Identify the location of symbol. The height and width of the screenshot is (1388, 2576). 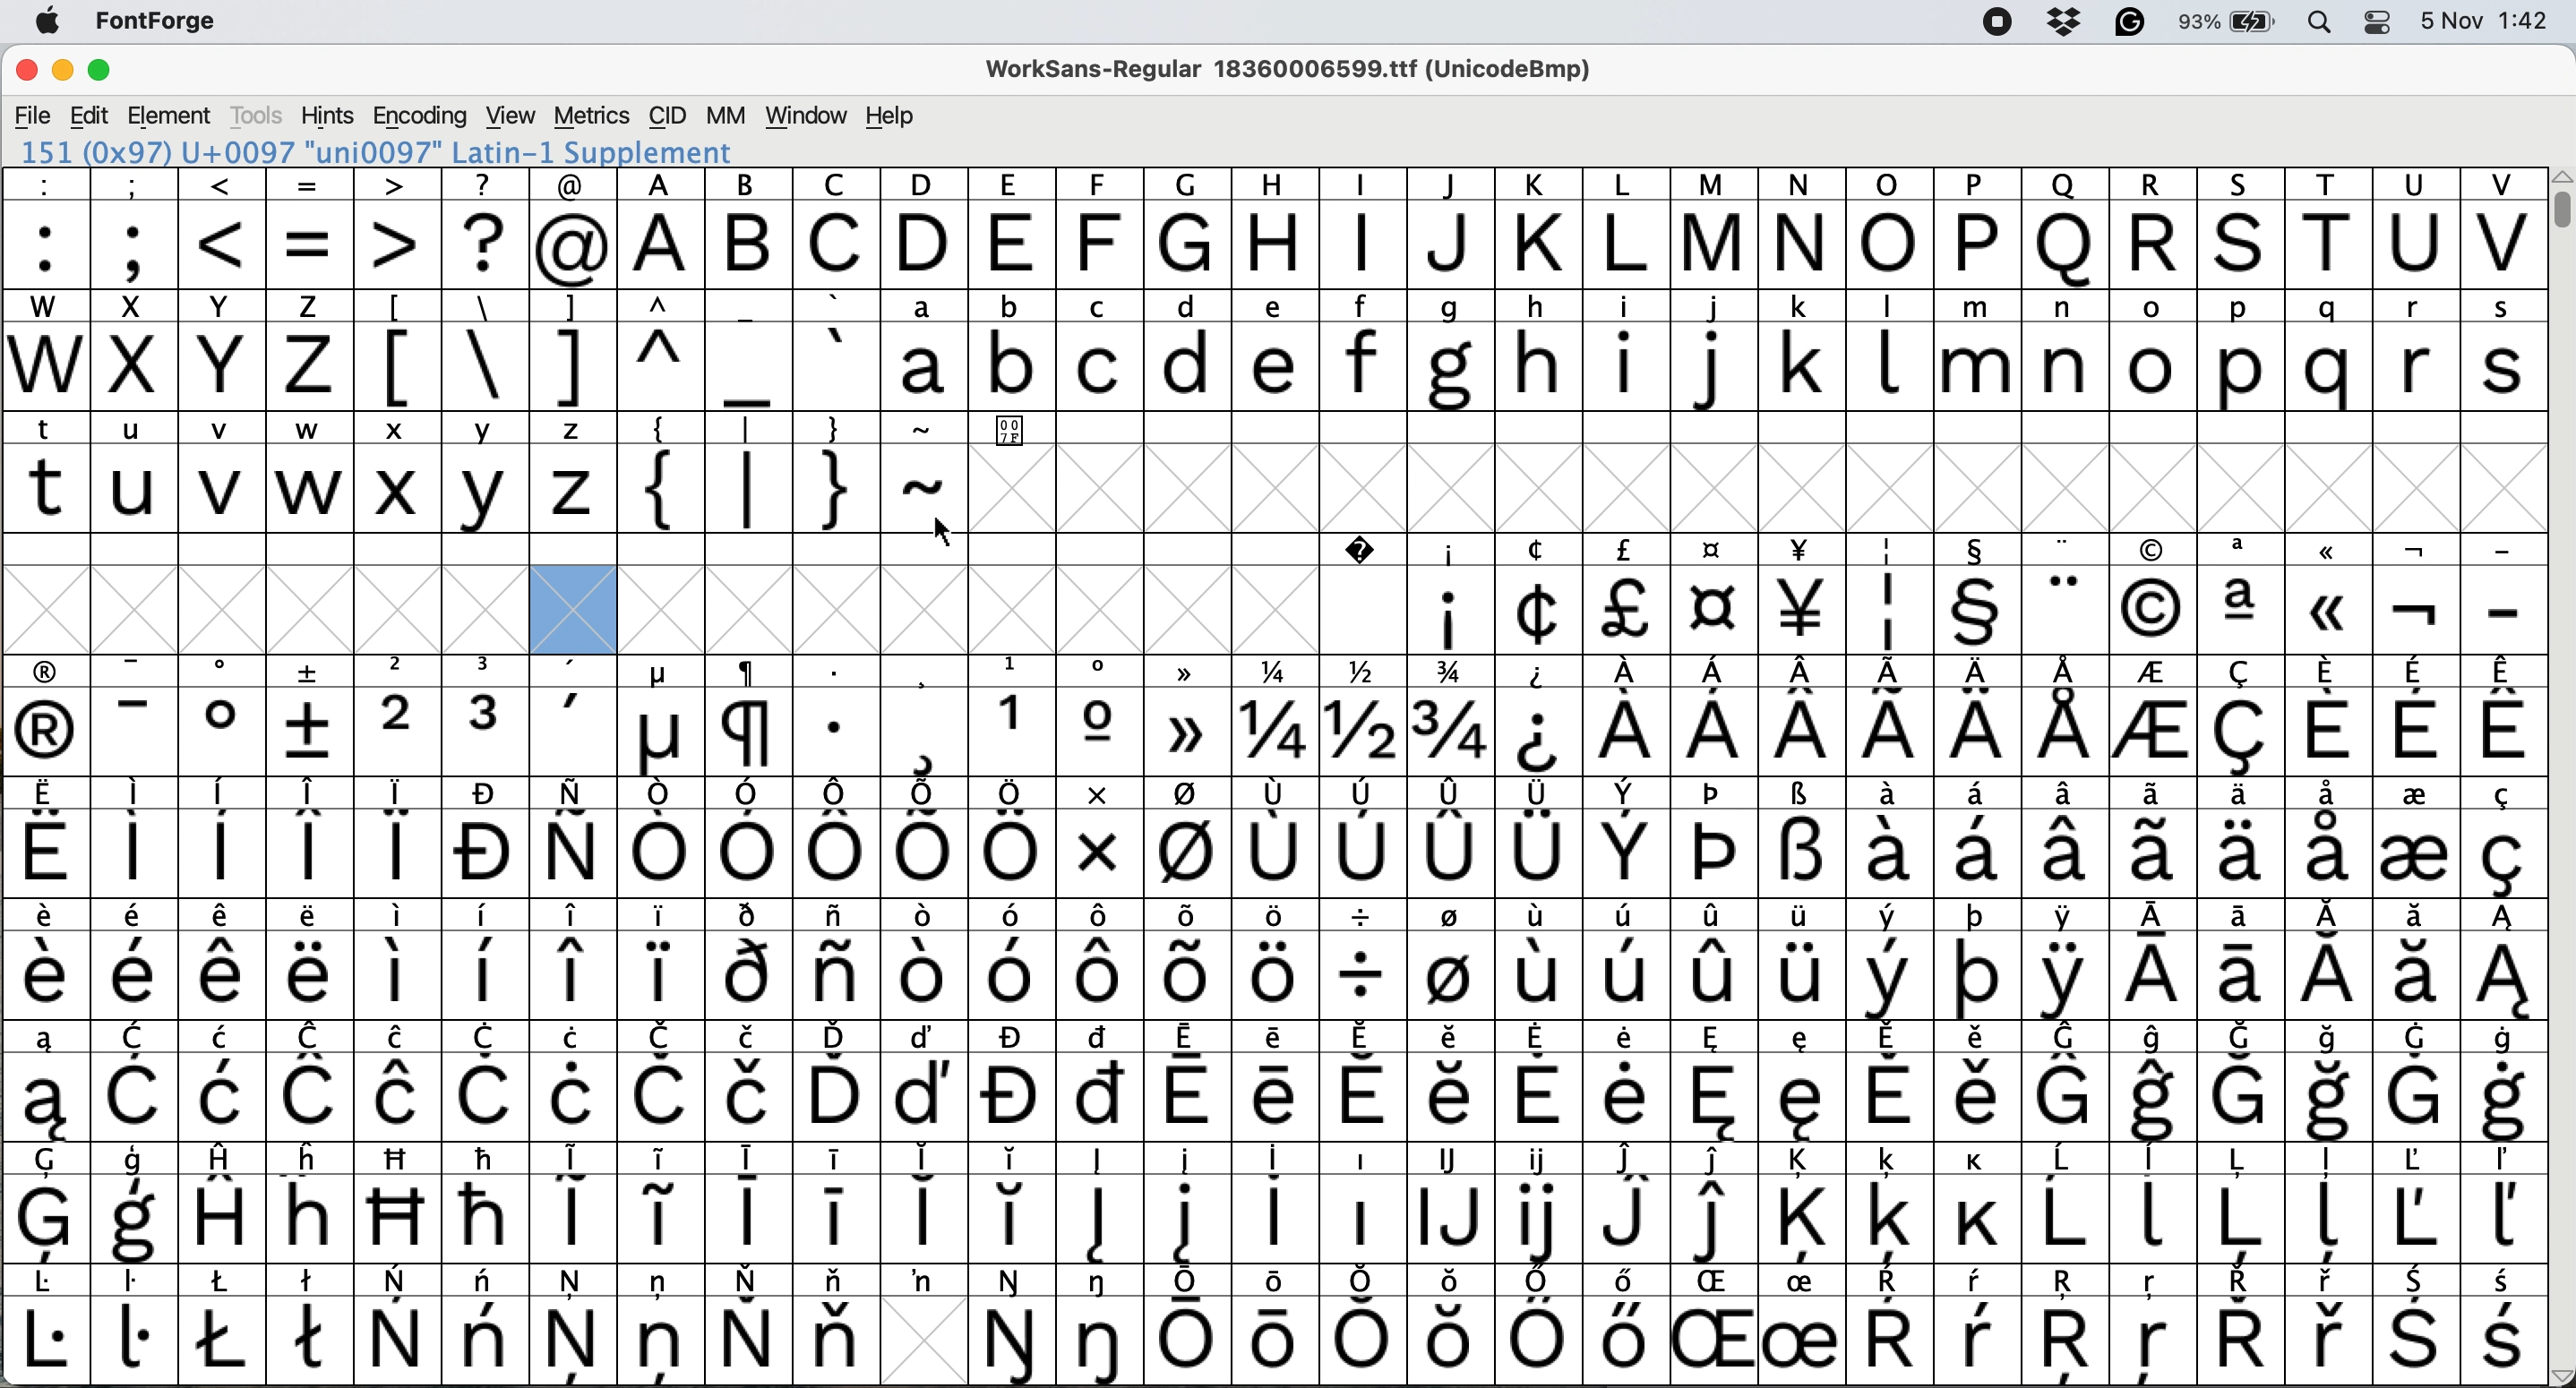
(838, 839).